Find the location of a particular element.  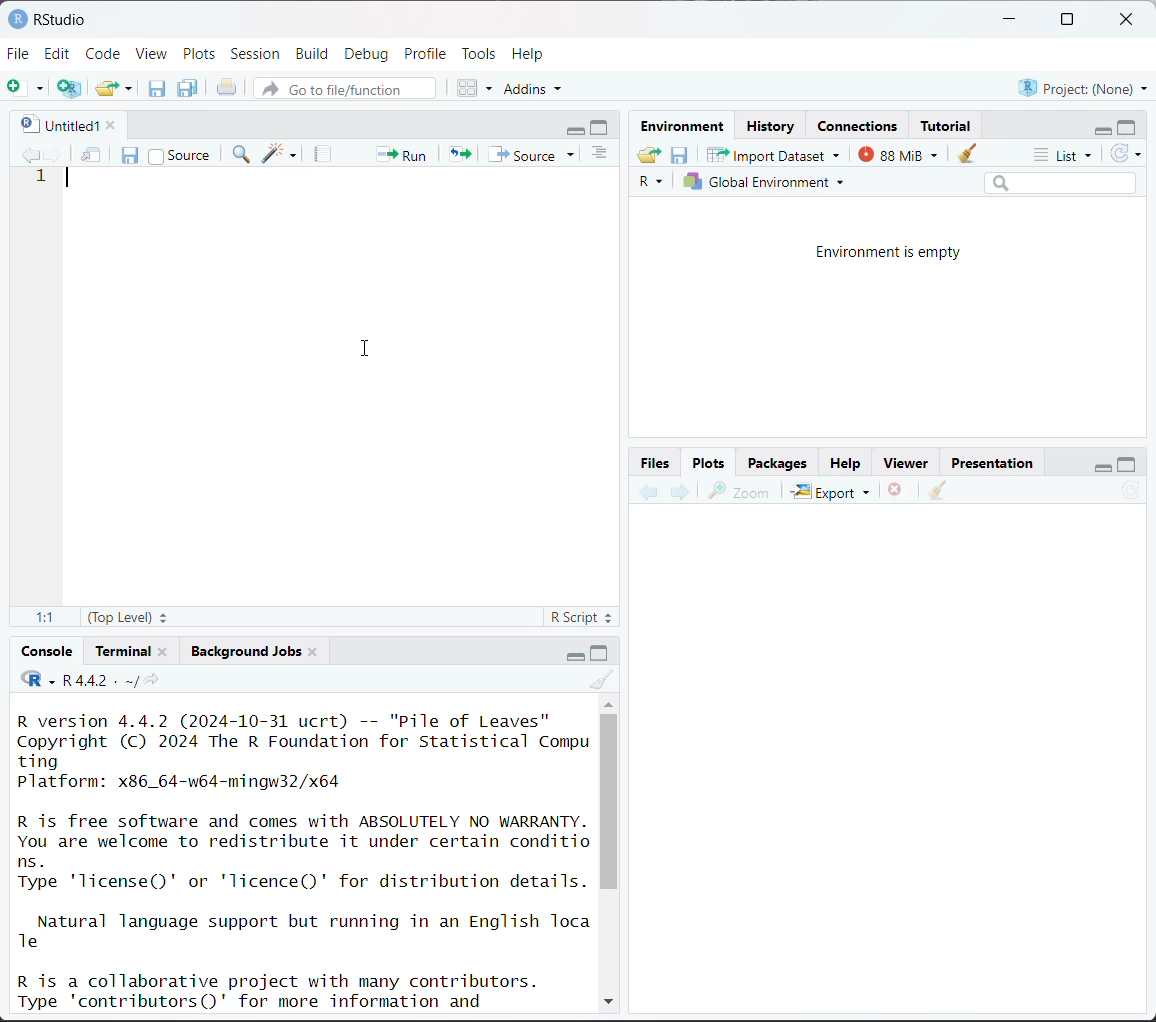

untitled1 is located at coordinates (58, 124).